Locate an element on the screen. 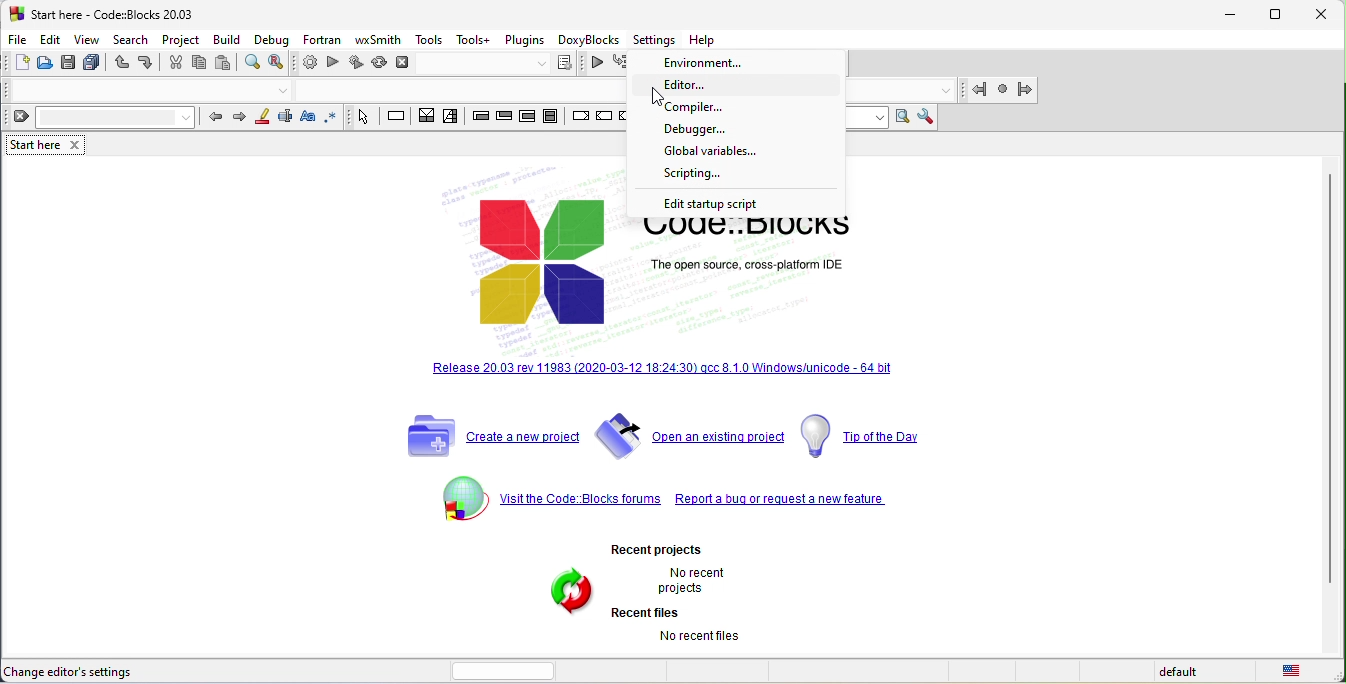 The image size is (1346, 684). close is located at coordinates (1325, 15).